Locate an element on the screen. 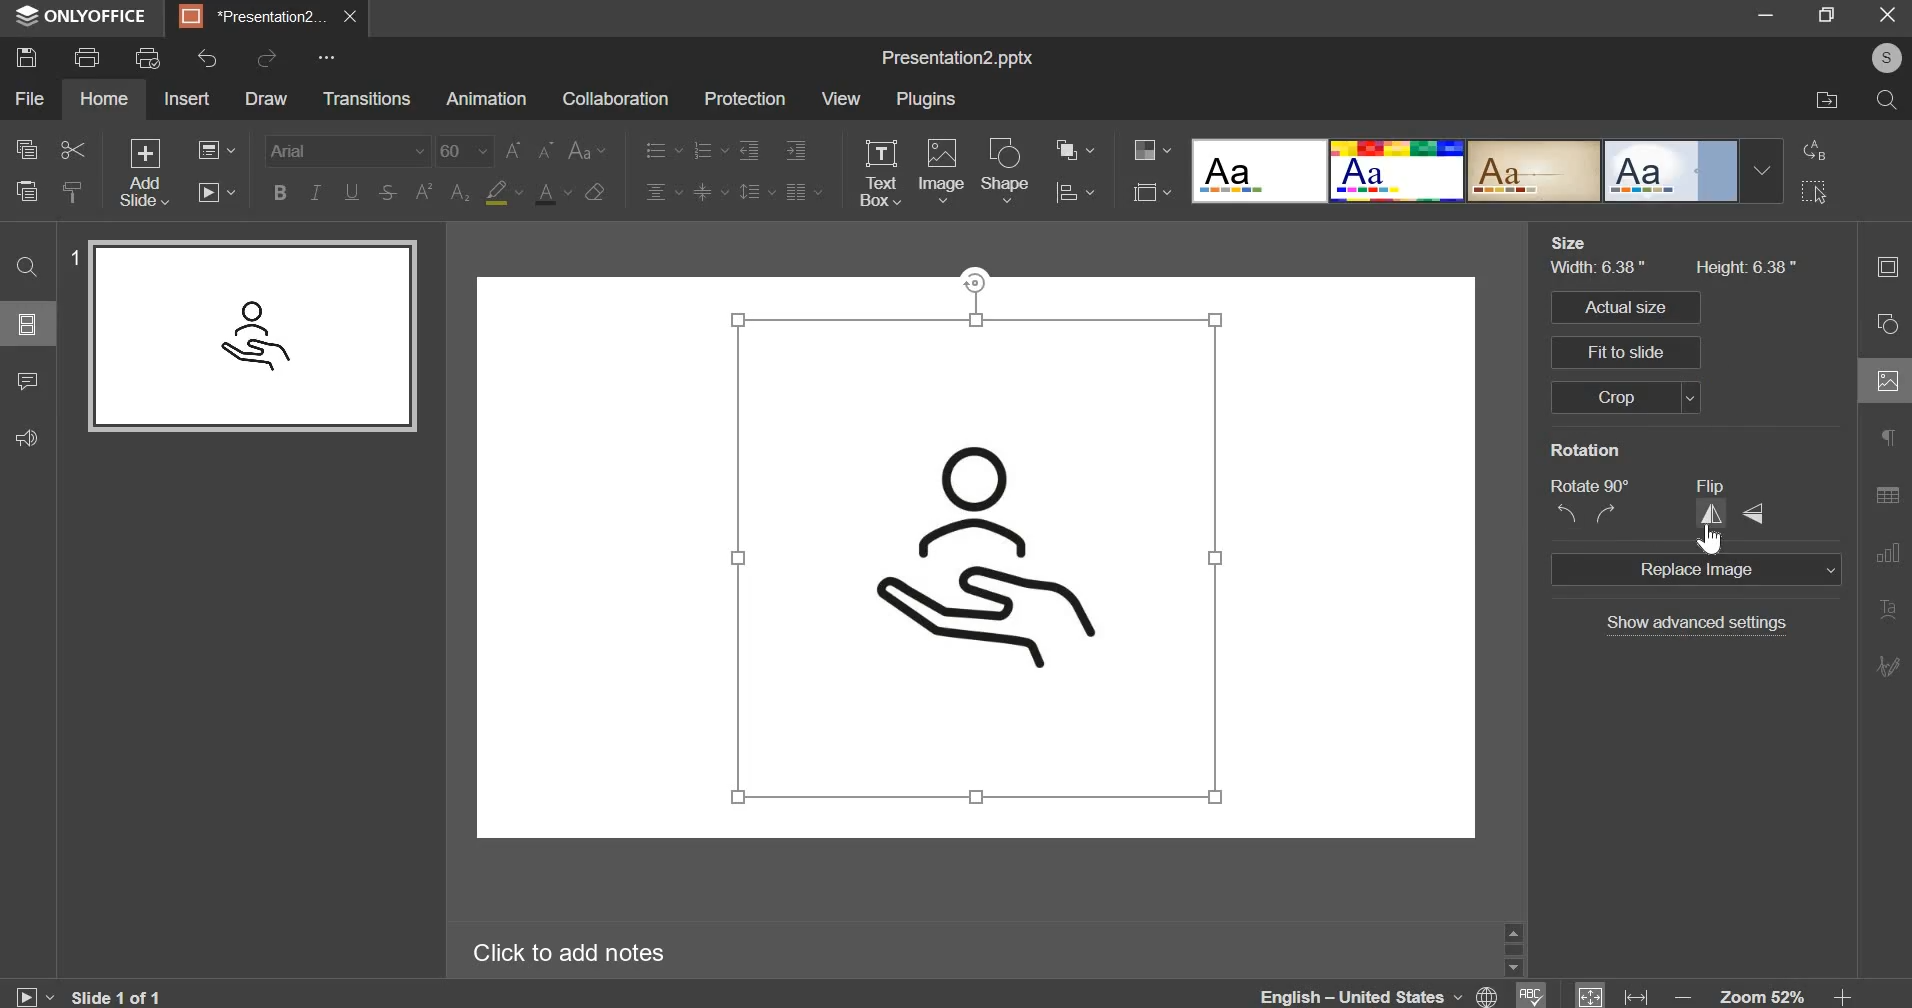  file location is located at coordinates (1825, 102).